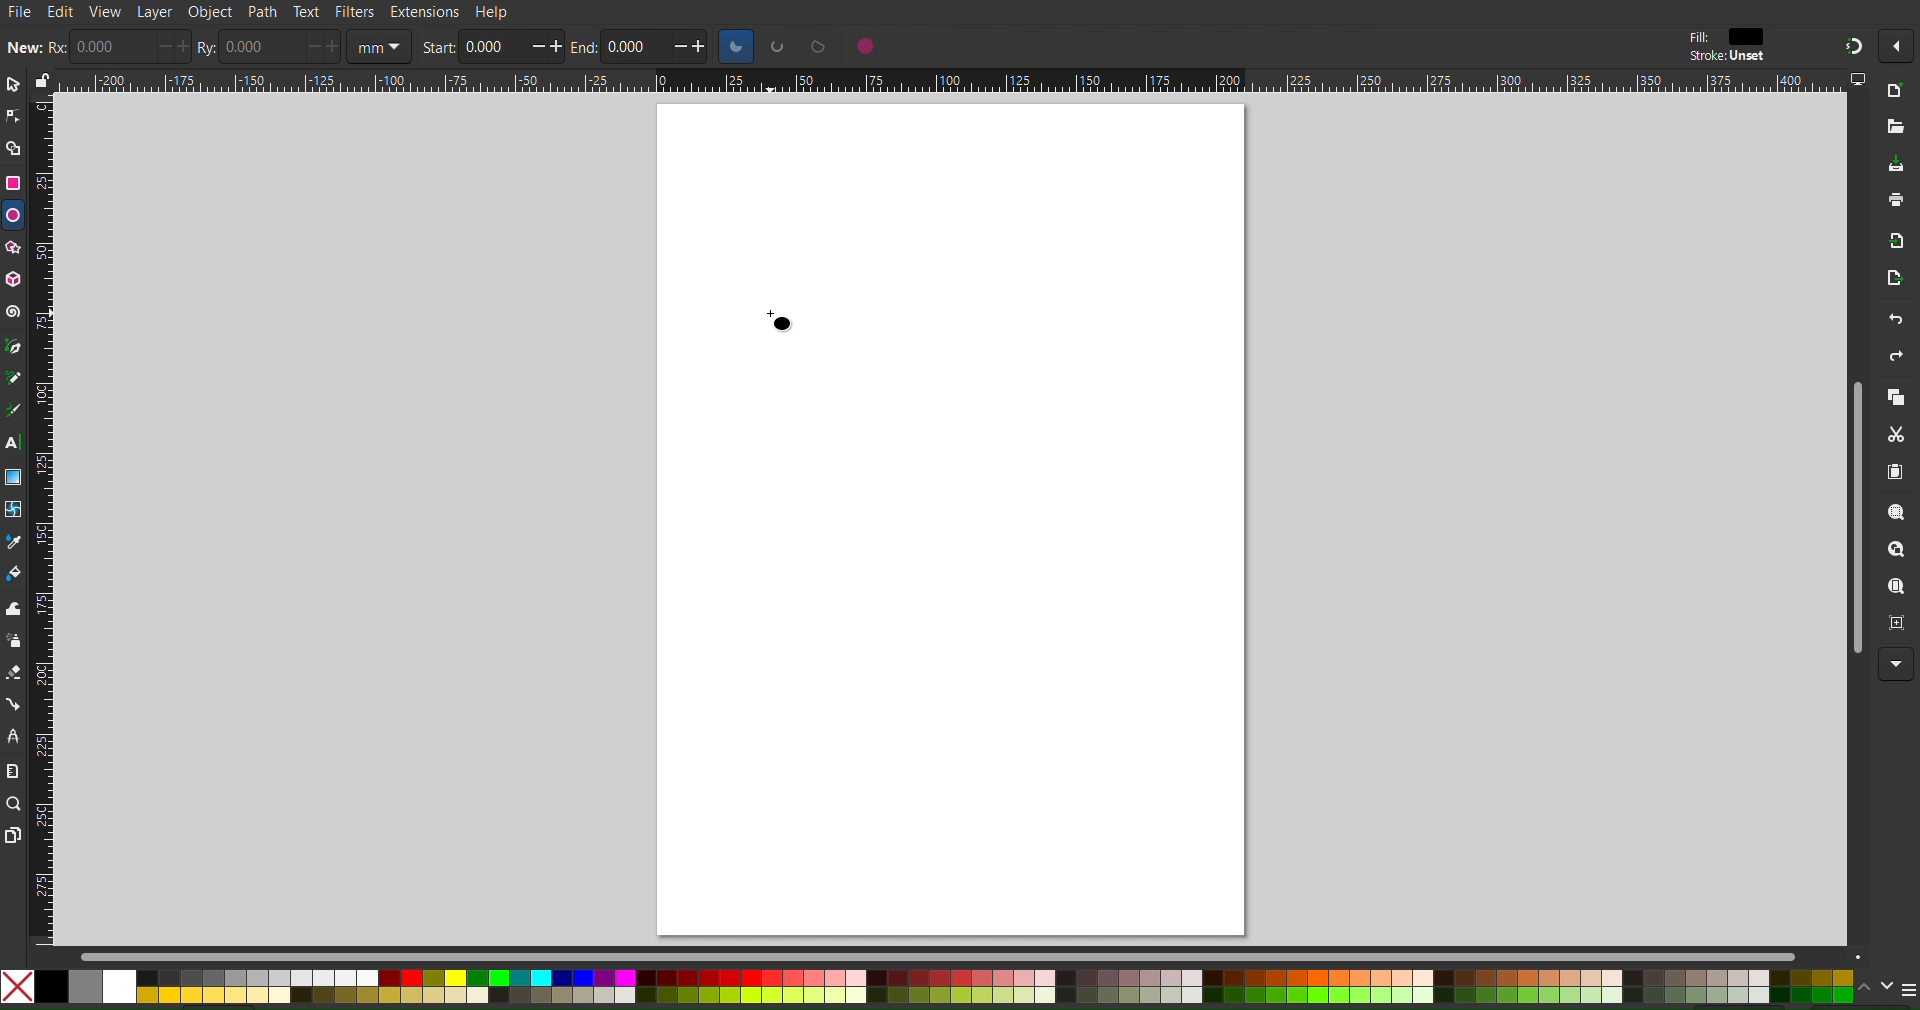  Describe the element at coordinates (777, 46) in the screenshot. I see `circle options` at that location.